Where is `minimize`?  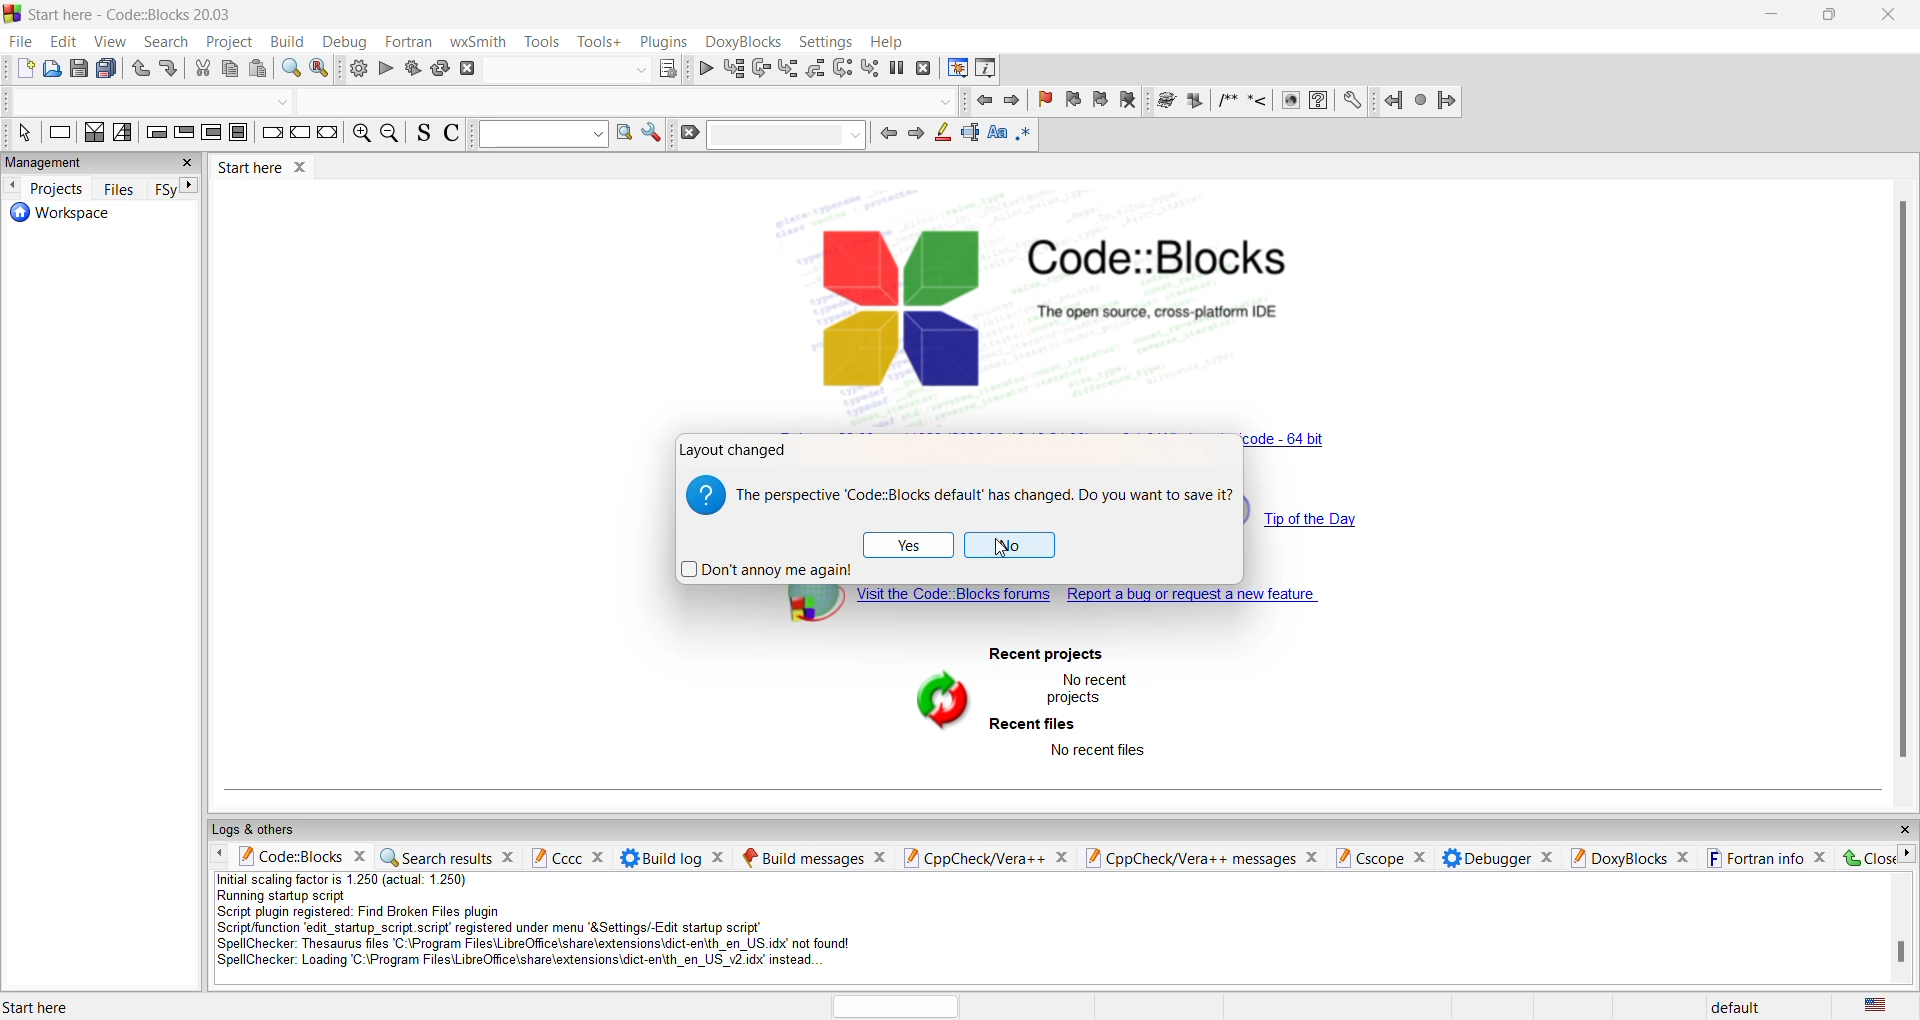 minimize is located at coordinates (1774, 14).